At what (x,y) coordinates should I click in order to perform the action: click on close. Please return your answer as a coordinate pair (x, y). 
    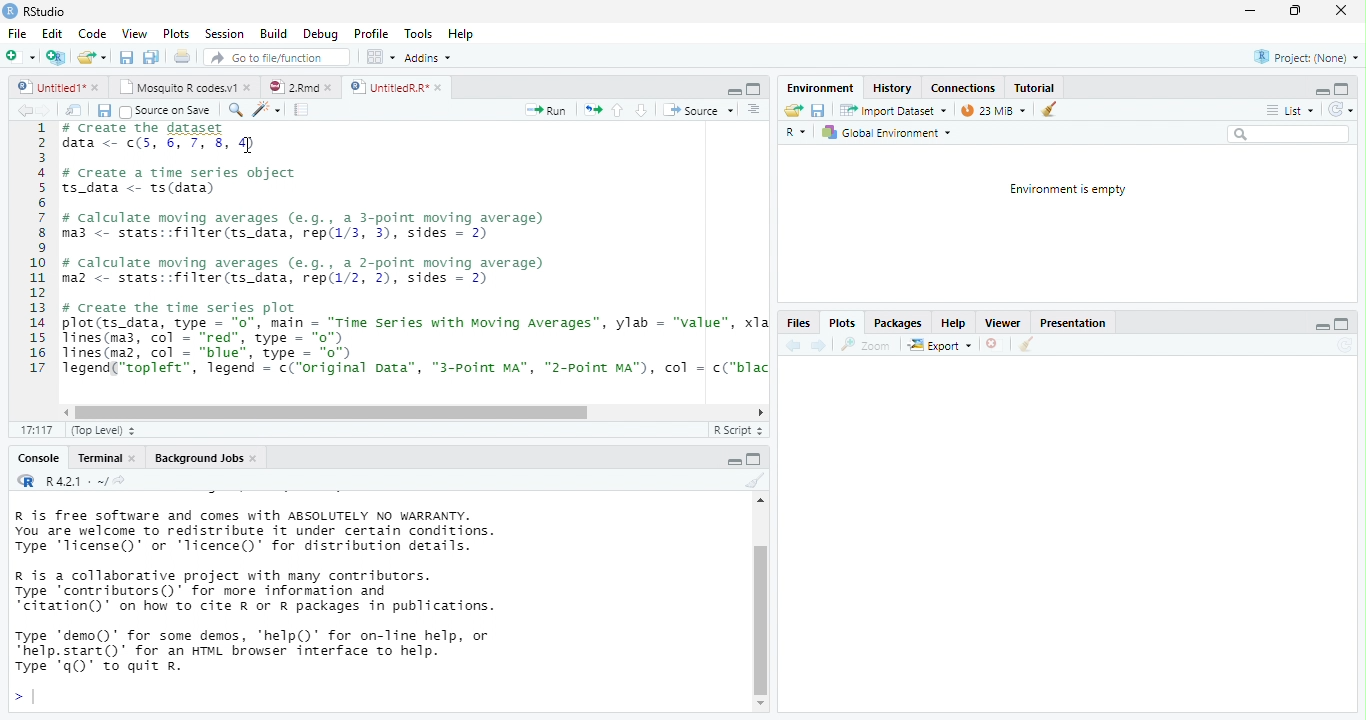
    Looking at the image, I should click on (441, 88).